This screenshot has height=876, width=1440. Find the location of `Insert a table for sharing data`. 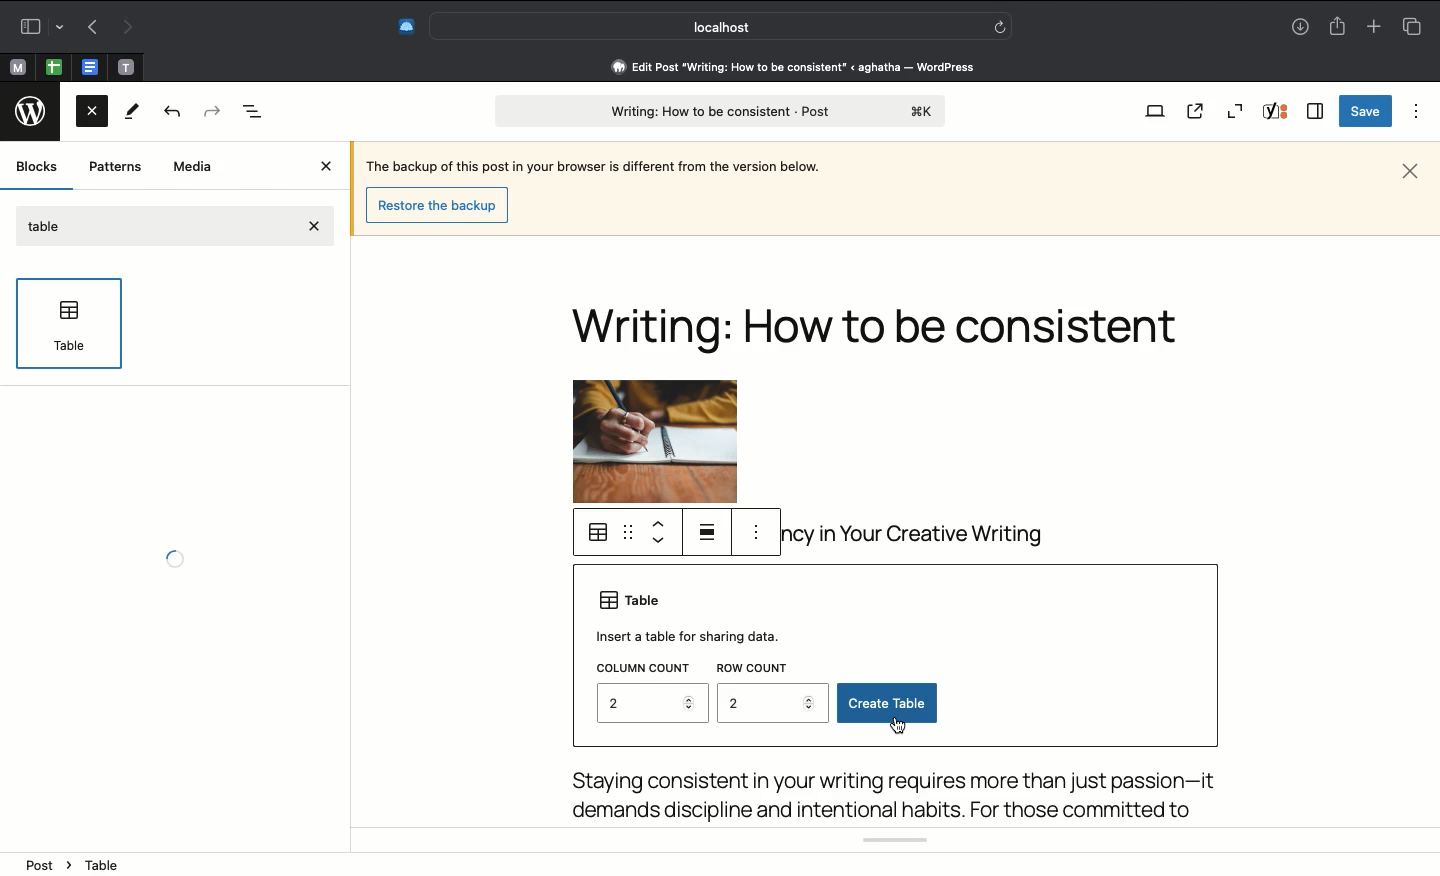

Insert a table for sharing data is located at coordinates (687, 637).